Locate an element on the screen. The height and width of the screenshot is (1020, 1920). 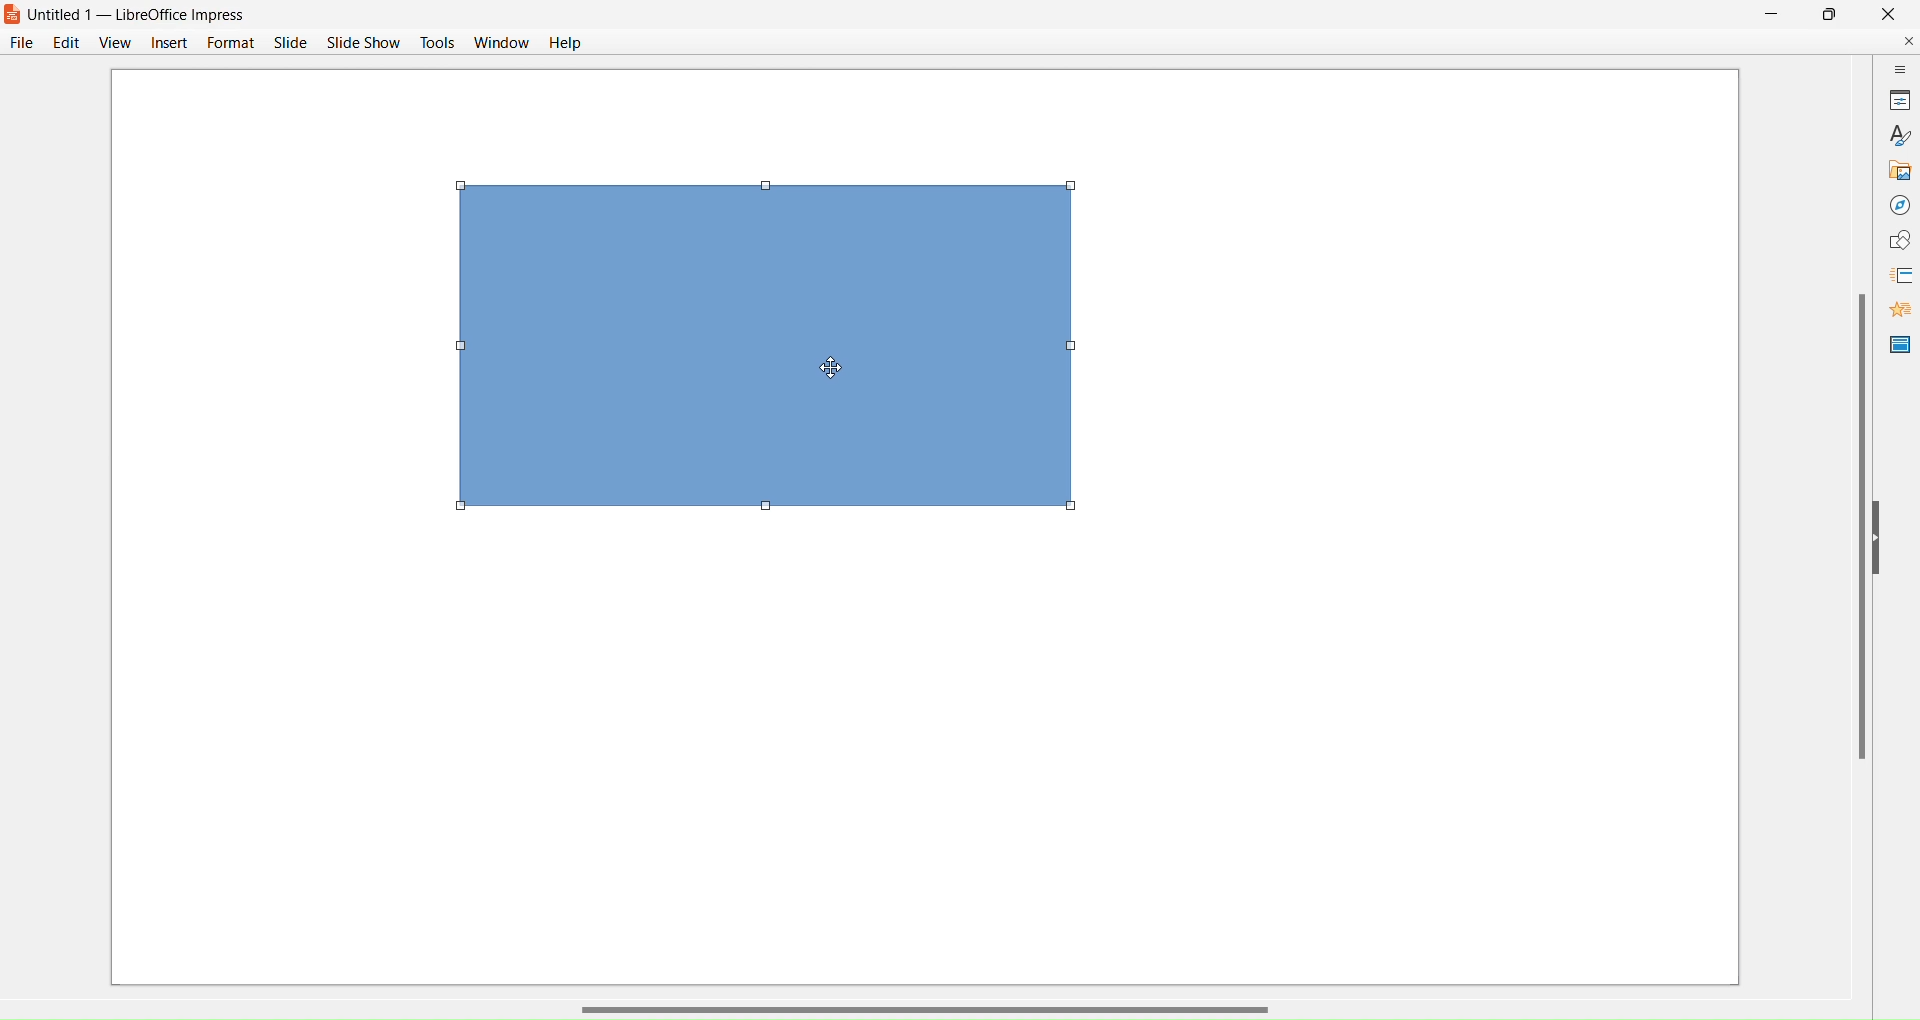
Close is located at coordinates (1887, 13).